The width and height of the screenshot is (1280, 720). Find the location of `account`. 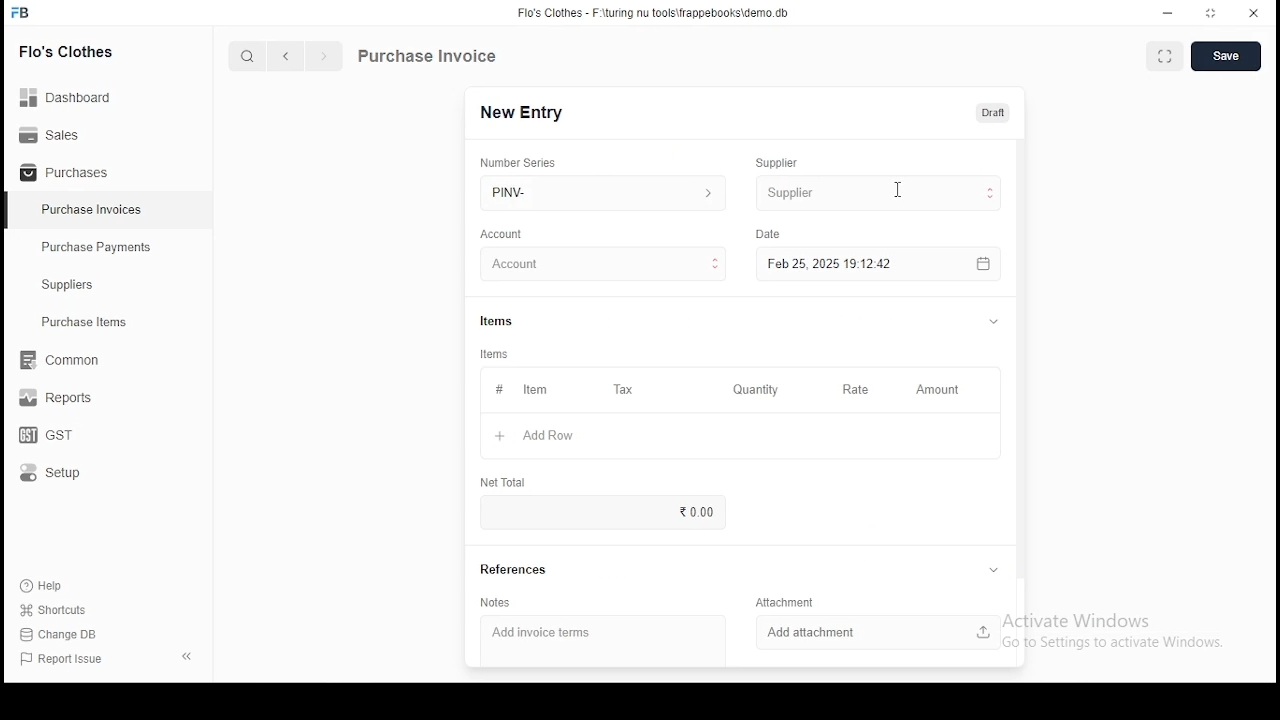

account is located at coordinates (502, 234).